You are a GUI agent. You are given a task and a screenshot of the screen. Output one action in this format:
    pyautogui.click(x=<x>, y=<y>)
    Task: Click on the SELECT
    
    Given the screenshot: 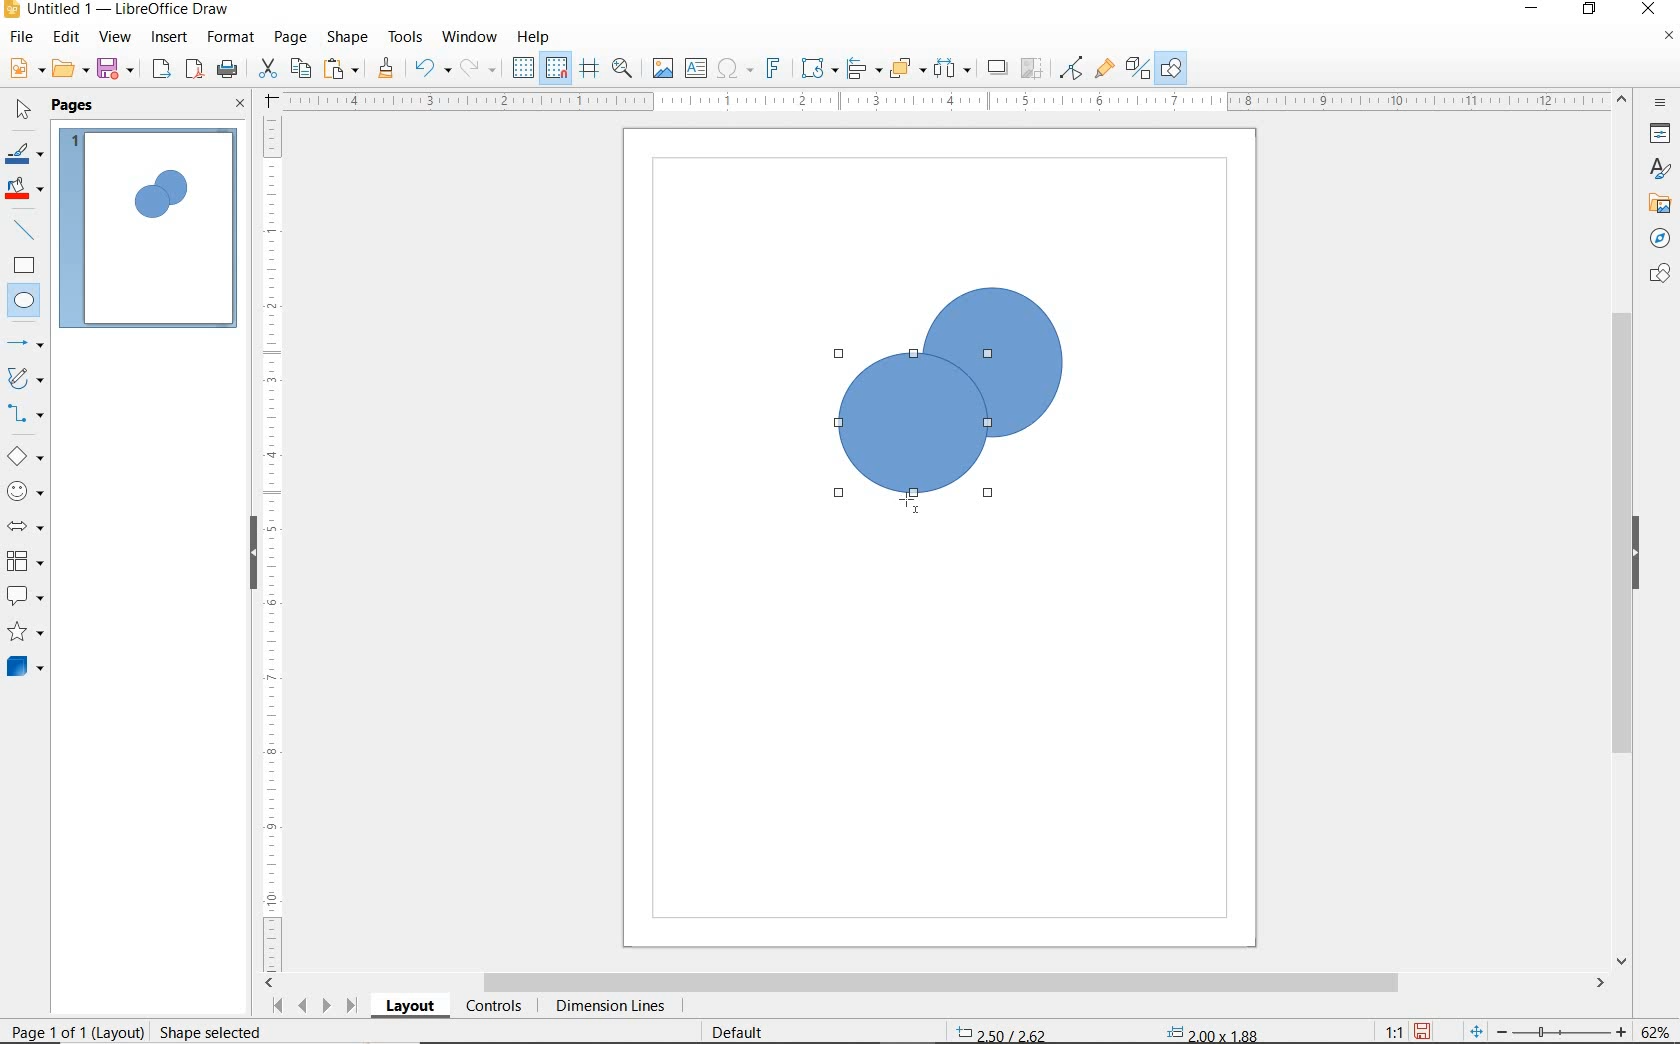 What is the action you would take?
    pyautogui.click(x=24, y=111)
    